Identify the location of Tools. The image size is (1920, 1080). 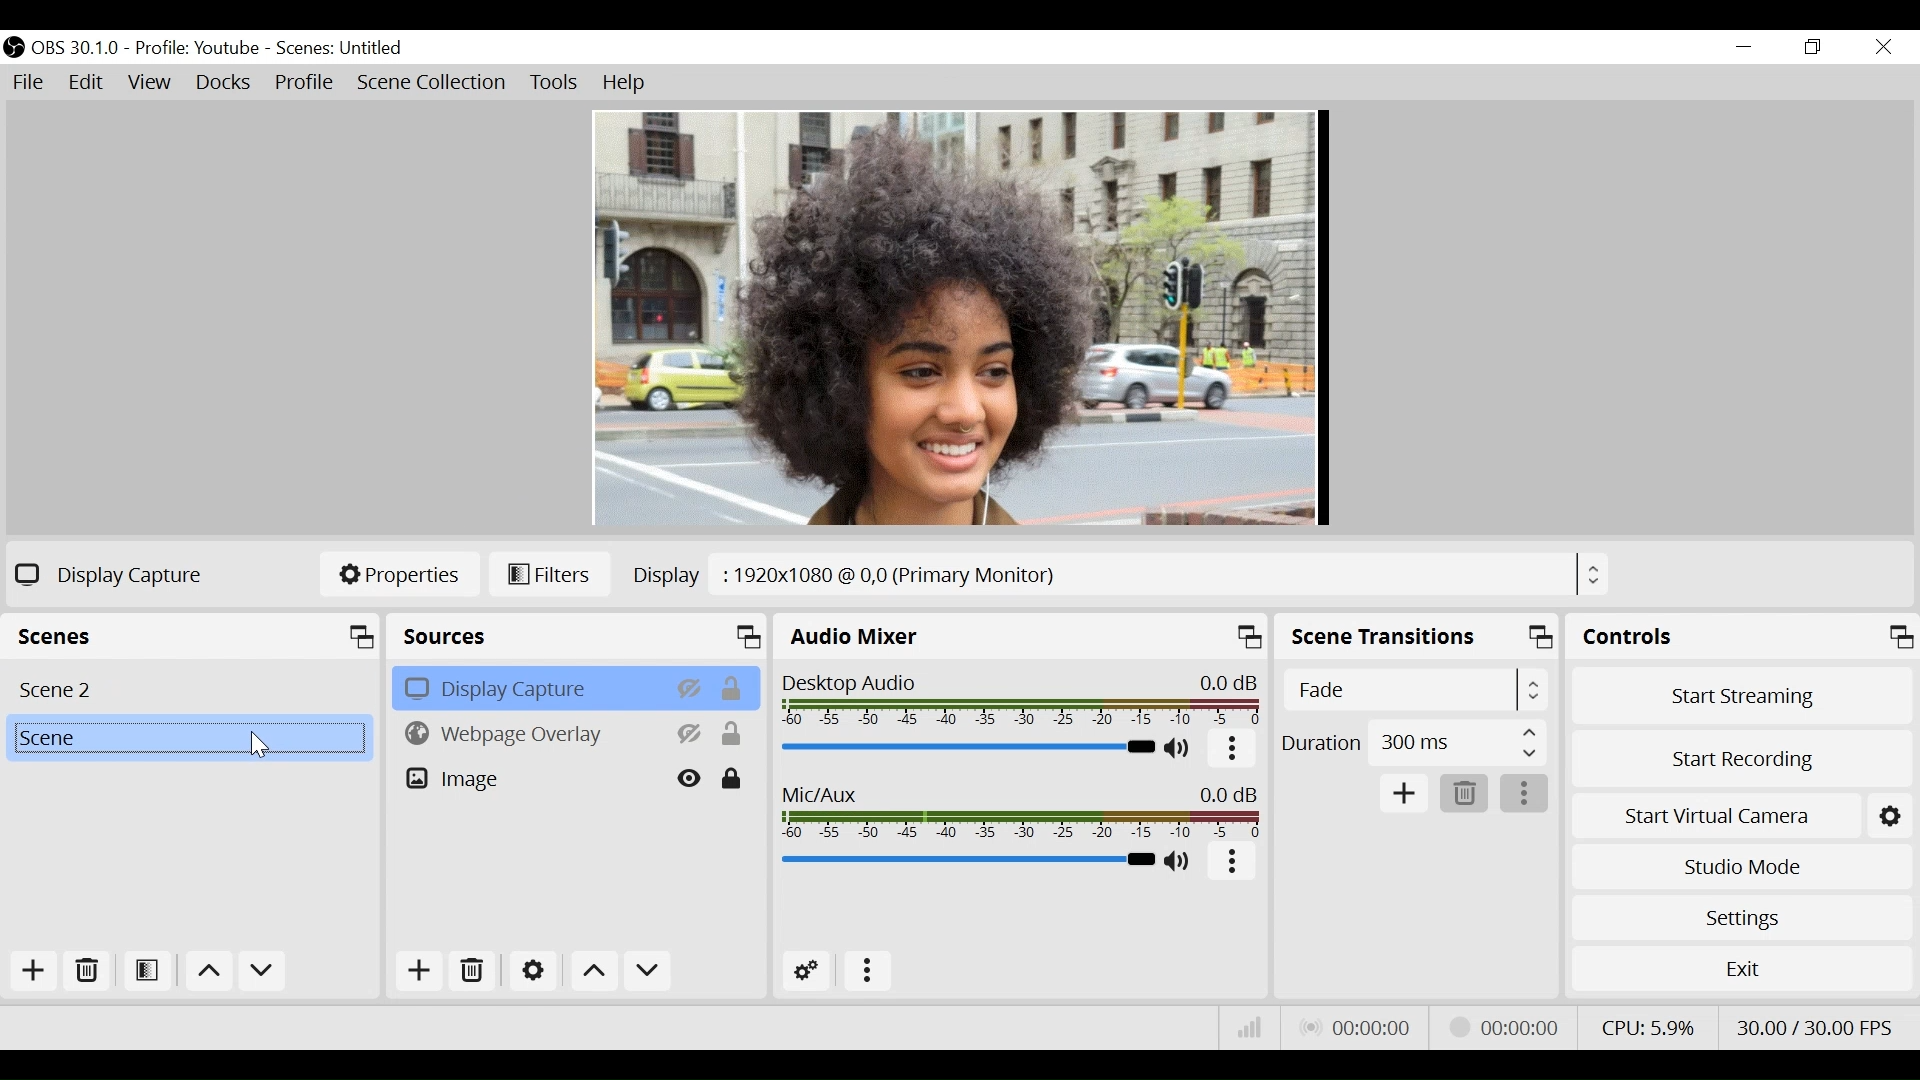
(556, 83).